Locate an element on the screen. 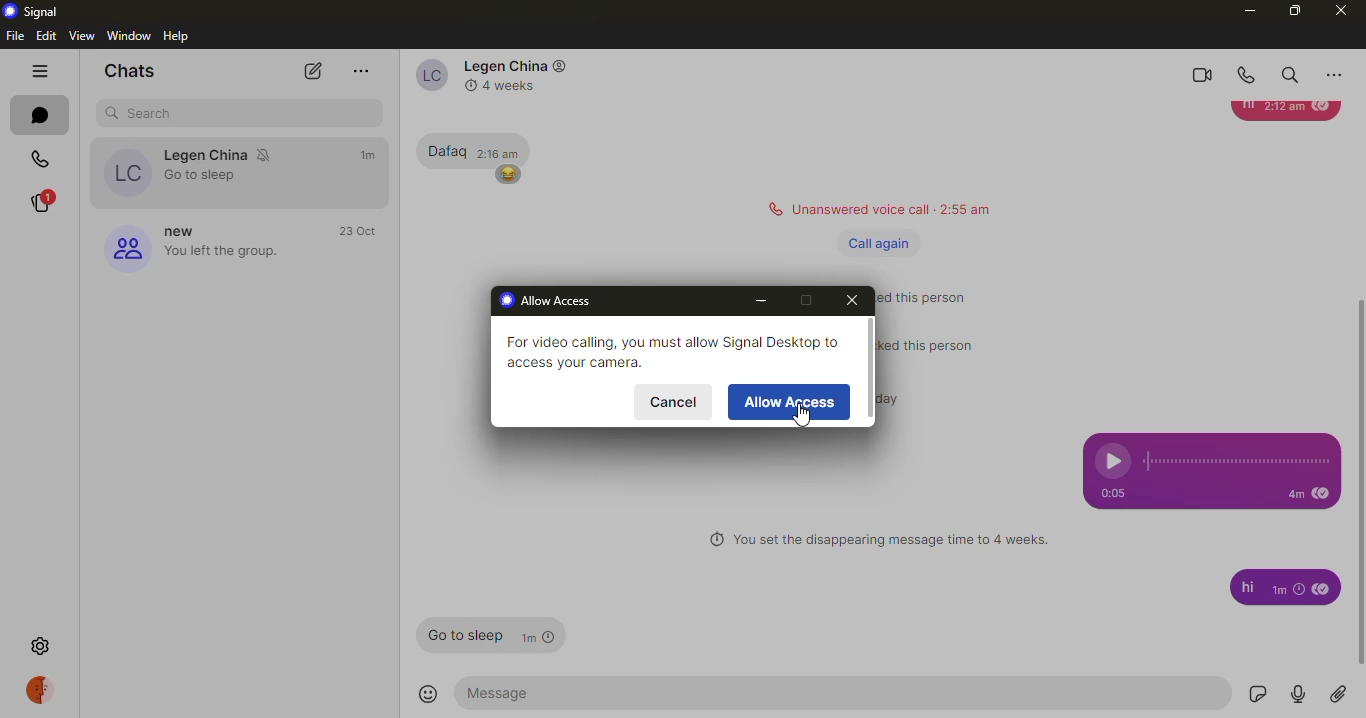 The width and height of the screenshot is (1366, 718). Unanswered voice call 2:55 am is located at coordinates (897, 207).